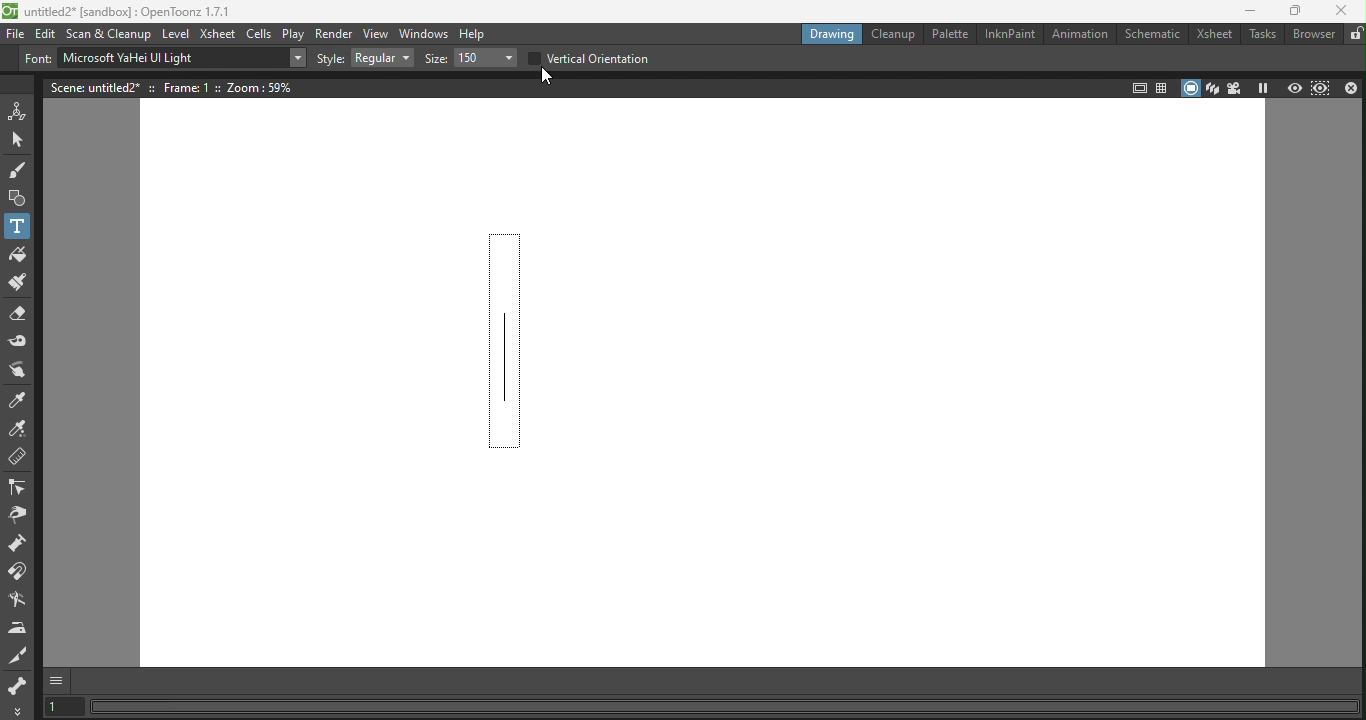 This screenshot has height=720, width=1366. What do you see at coordinates (17, 109) in the screenshot?
I see `Animate tool` at bounding box center [17, 109].